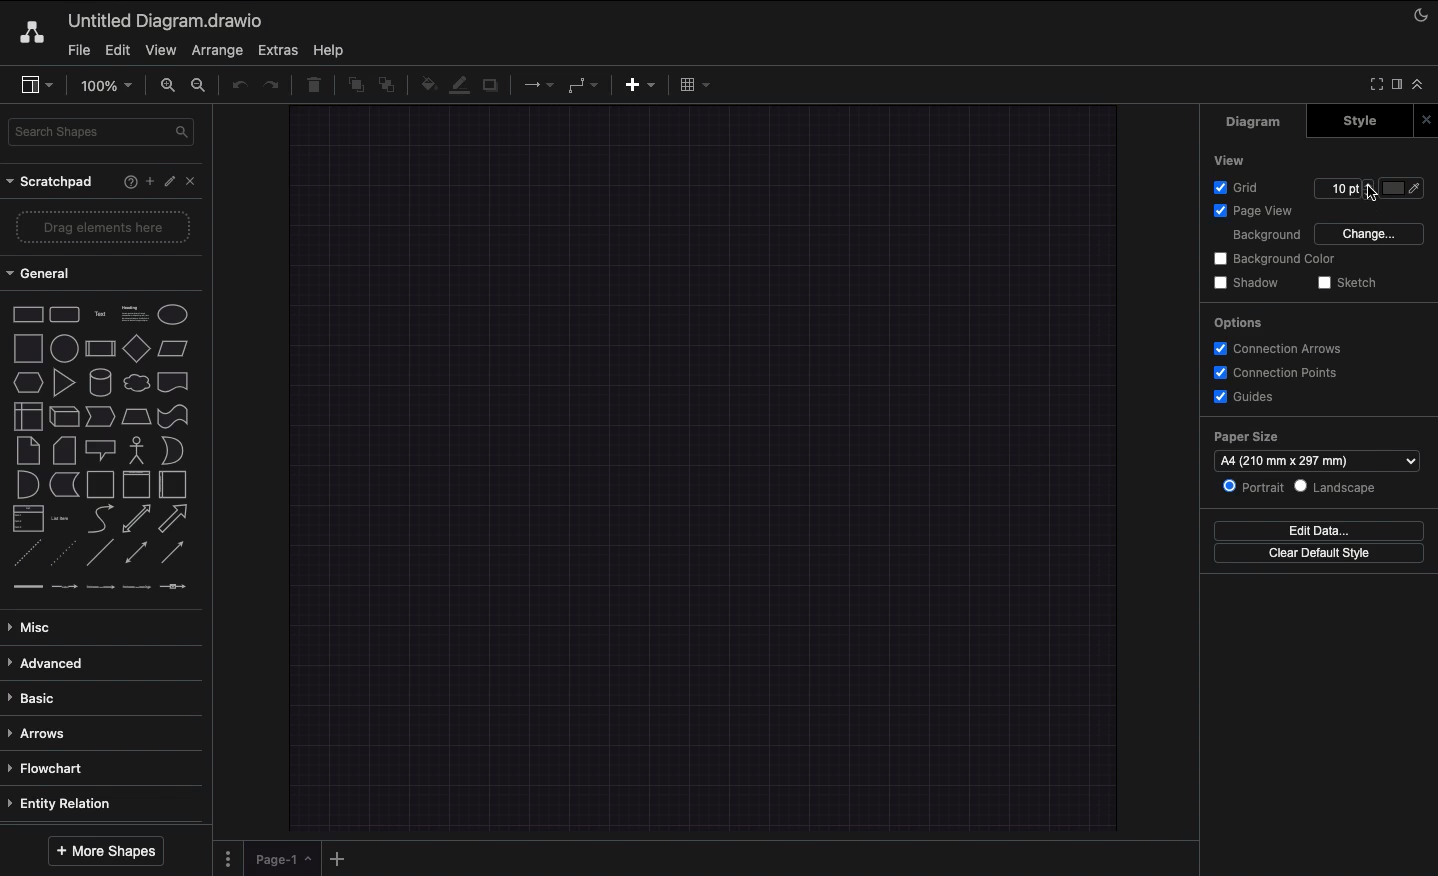  What do you see at coordinates (1255, 122) in the screenshot?
I see `Diagram` at bounding box center [1255, 122].